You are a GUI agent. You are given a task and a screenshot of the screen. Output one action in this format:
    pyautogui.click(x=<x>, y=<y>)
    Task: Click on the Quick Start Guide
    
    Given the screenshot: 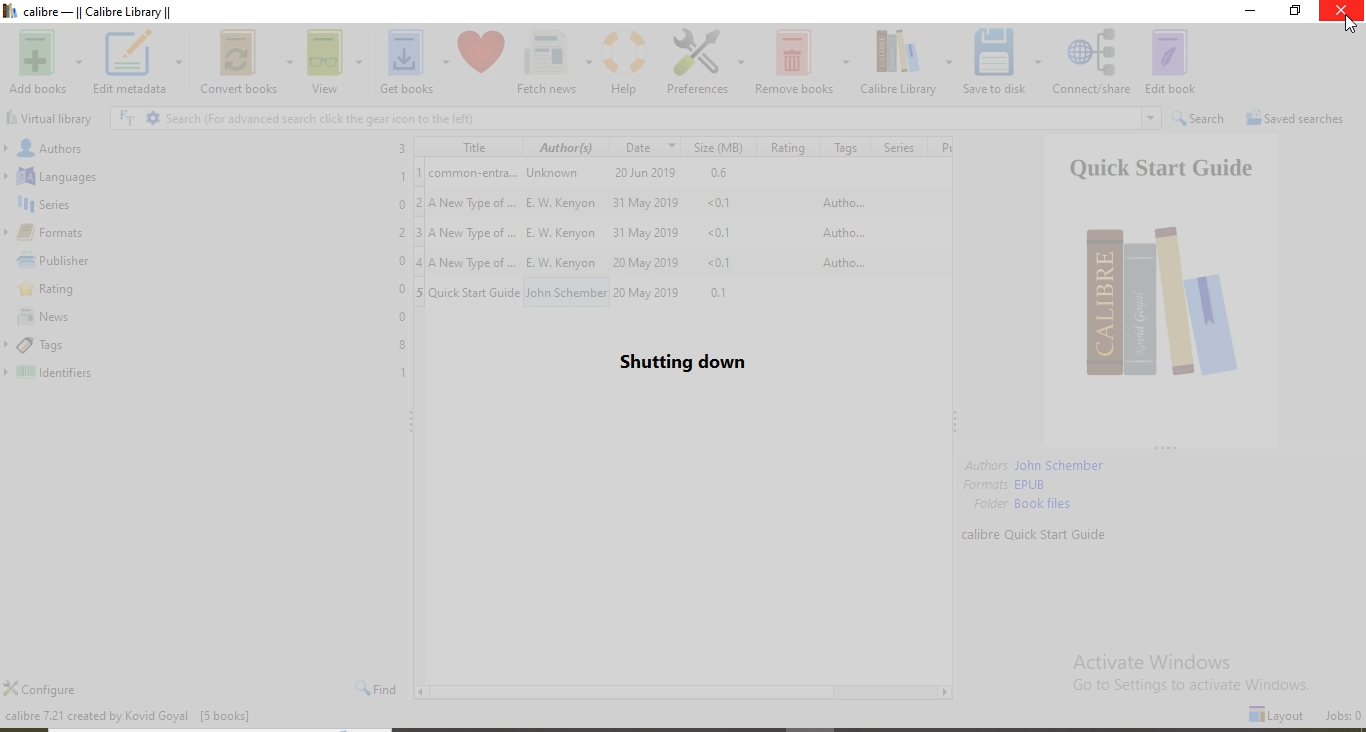 What is the action you would take?
    pyautogui.click(x=1162, y=289)
    